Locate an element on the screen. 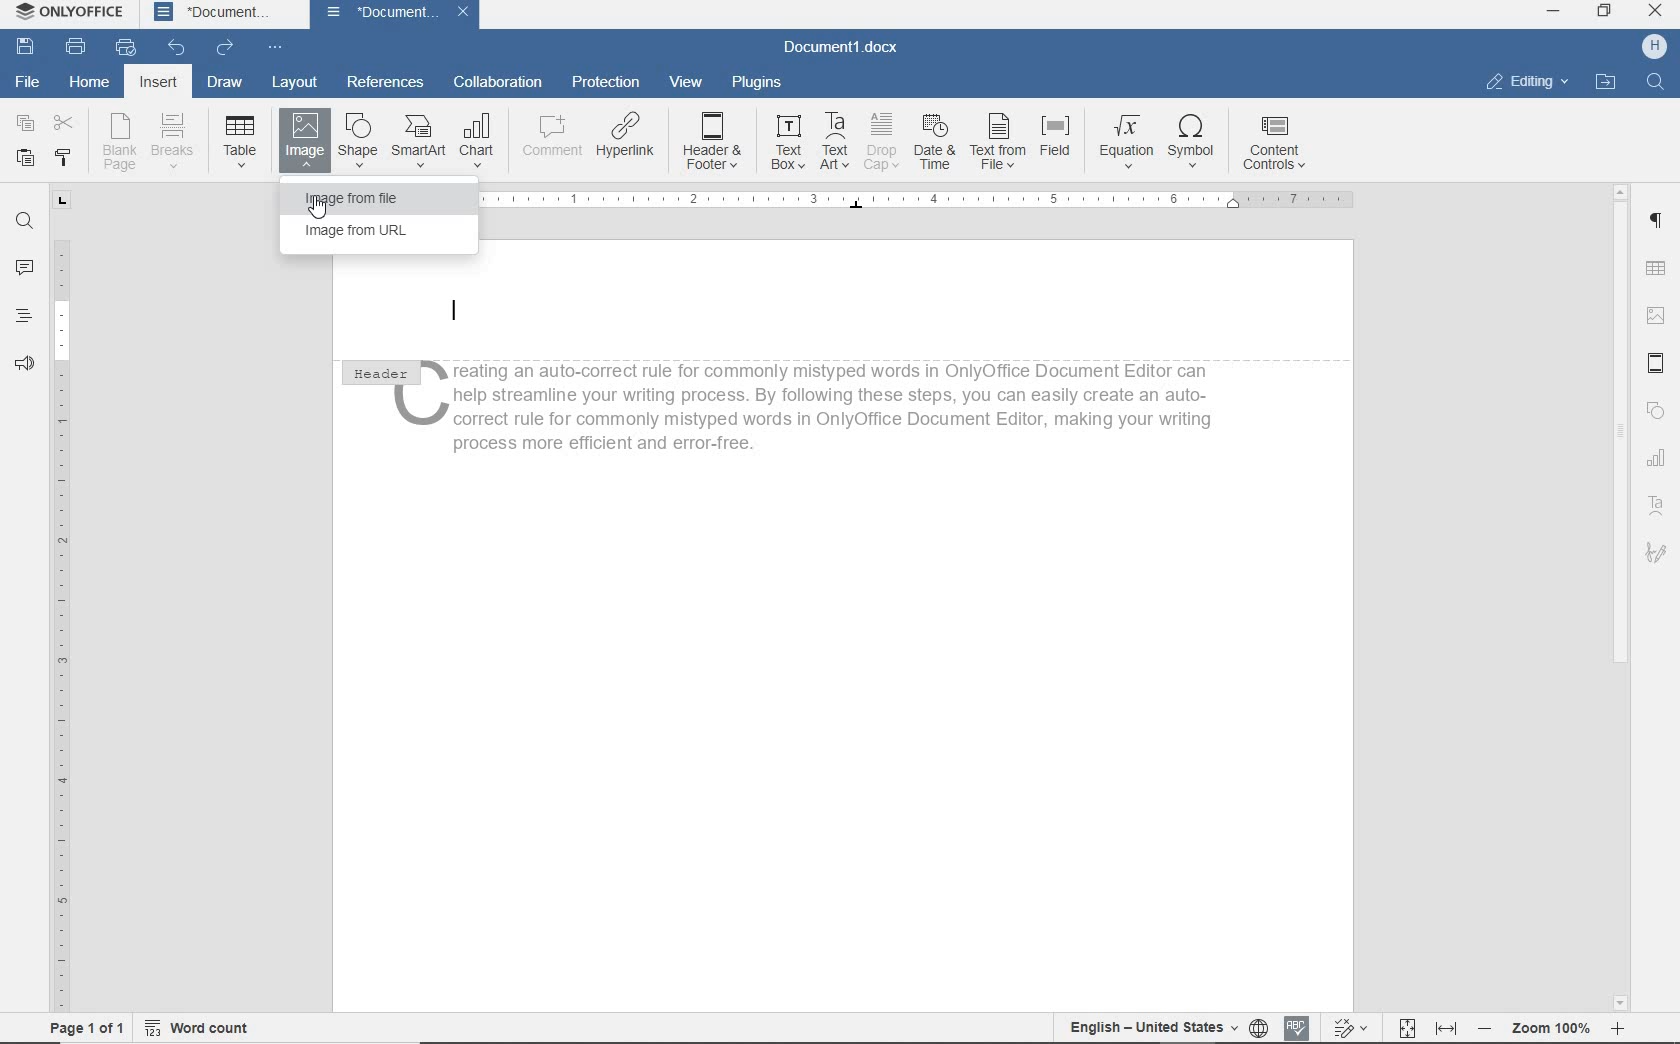  DATE & TIME is located at coordinates (937, 145).